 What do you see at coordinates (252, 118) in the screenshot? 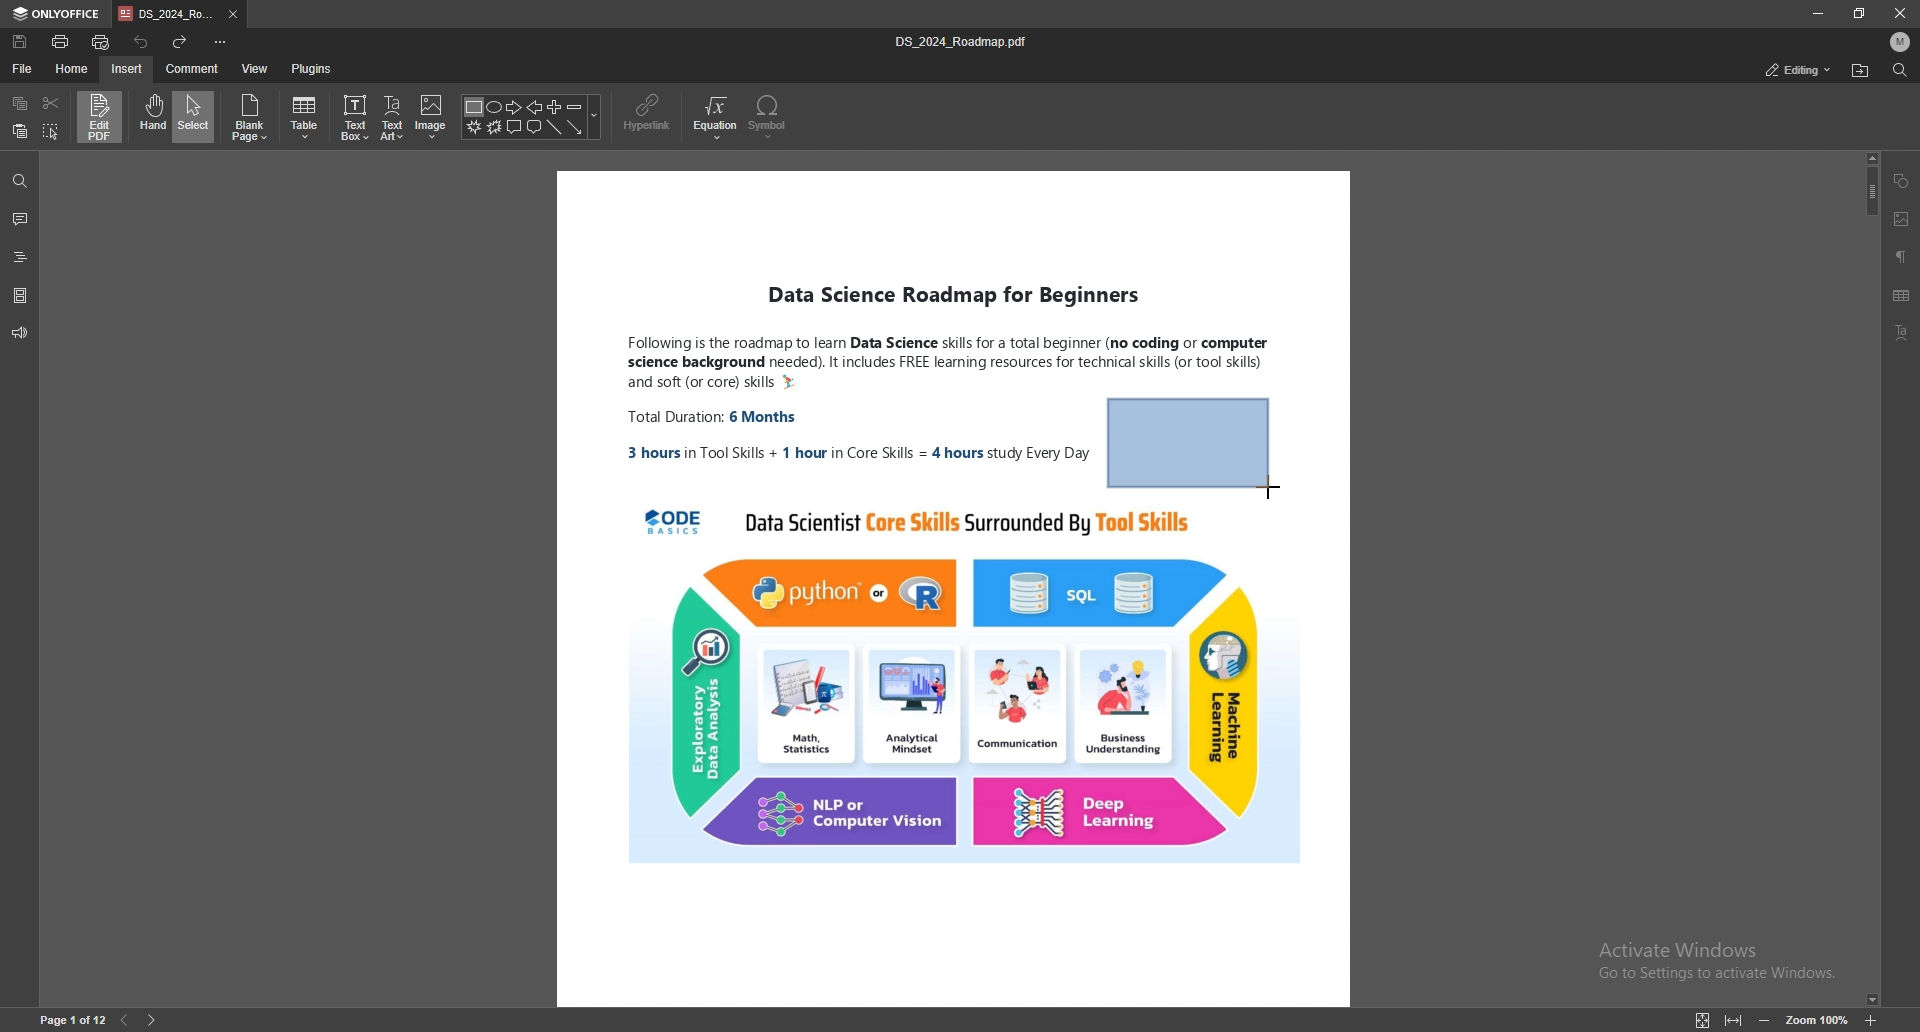
I see `blank page` at bounding box center [252, 118].